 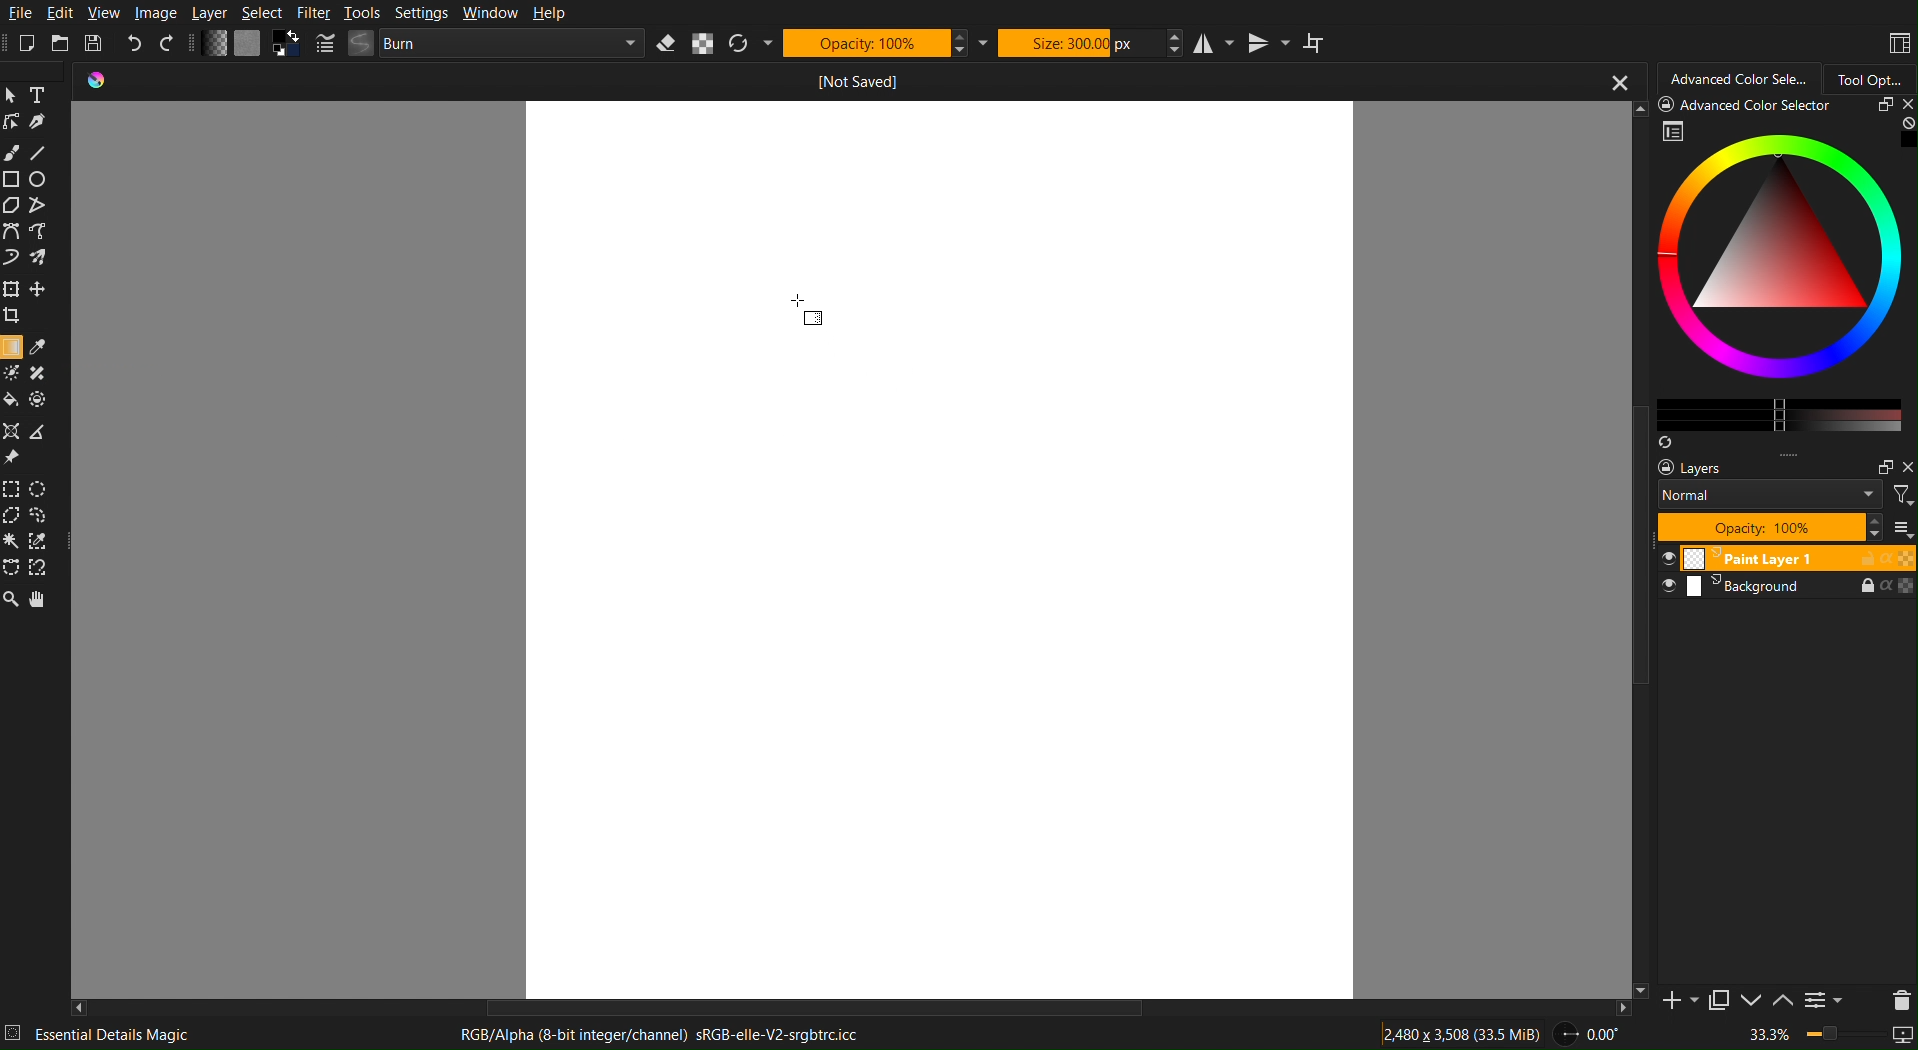 I want to click on Horizontal Mirror, so click(x=1213, y=41).